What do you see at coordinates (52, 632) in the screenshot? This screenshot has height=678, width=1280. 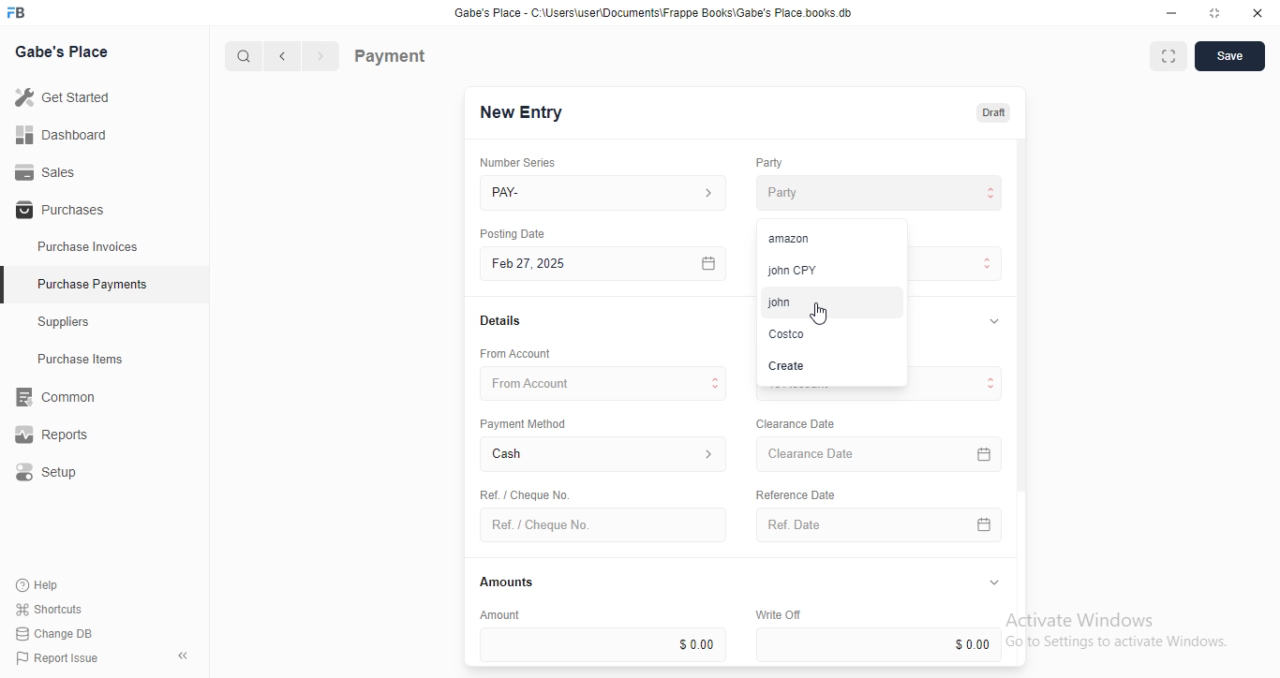 I see `Change DB` at bounding box center [52, 632].